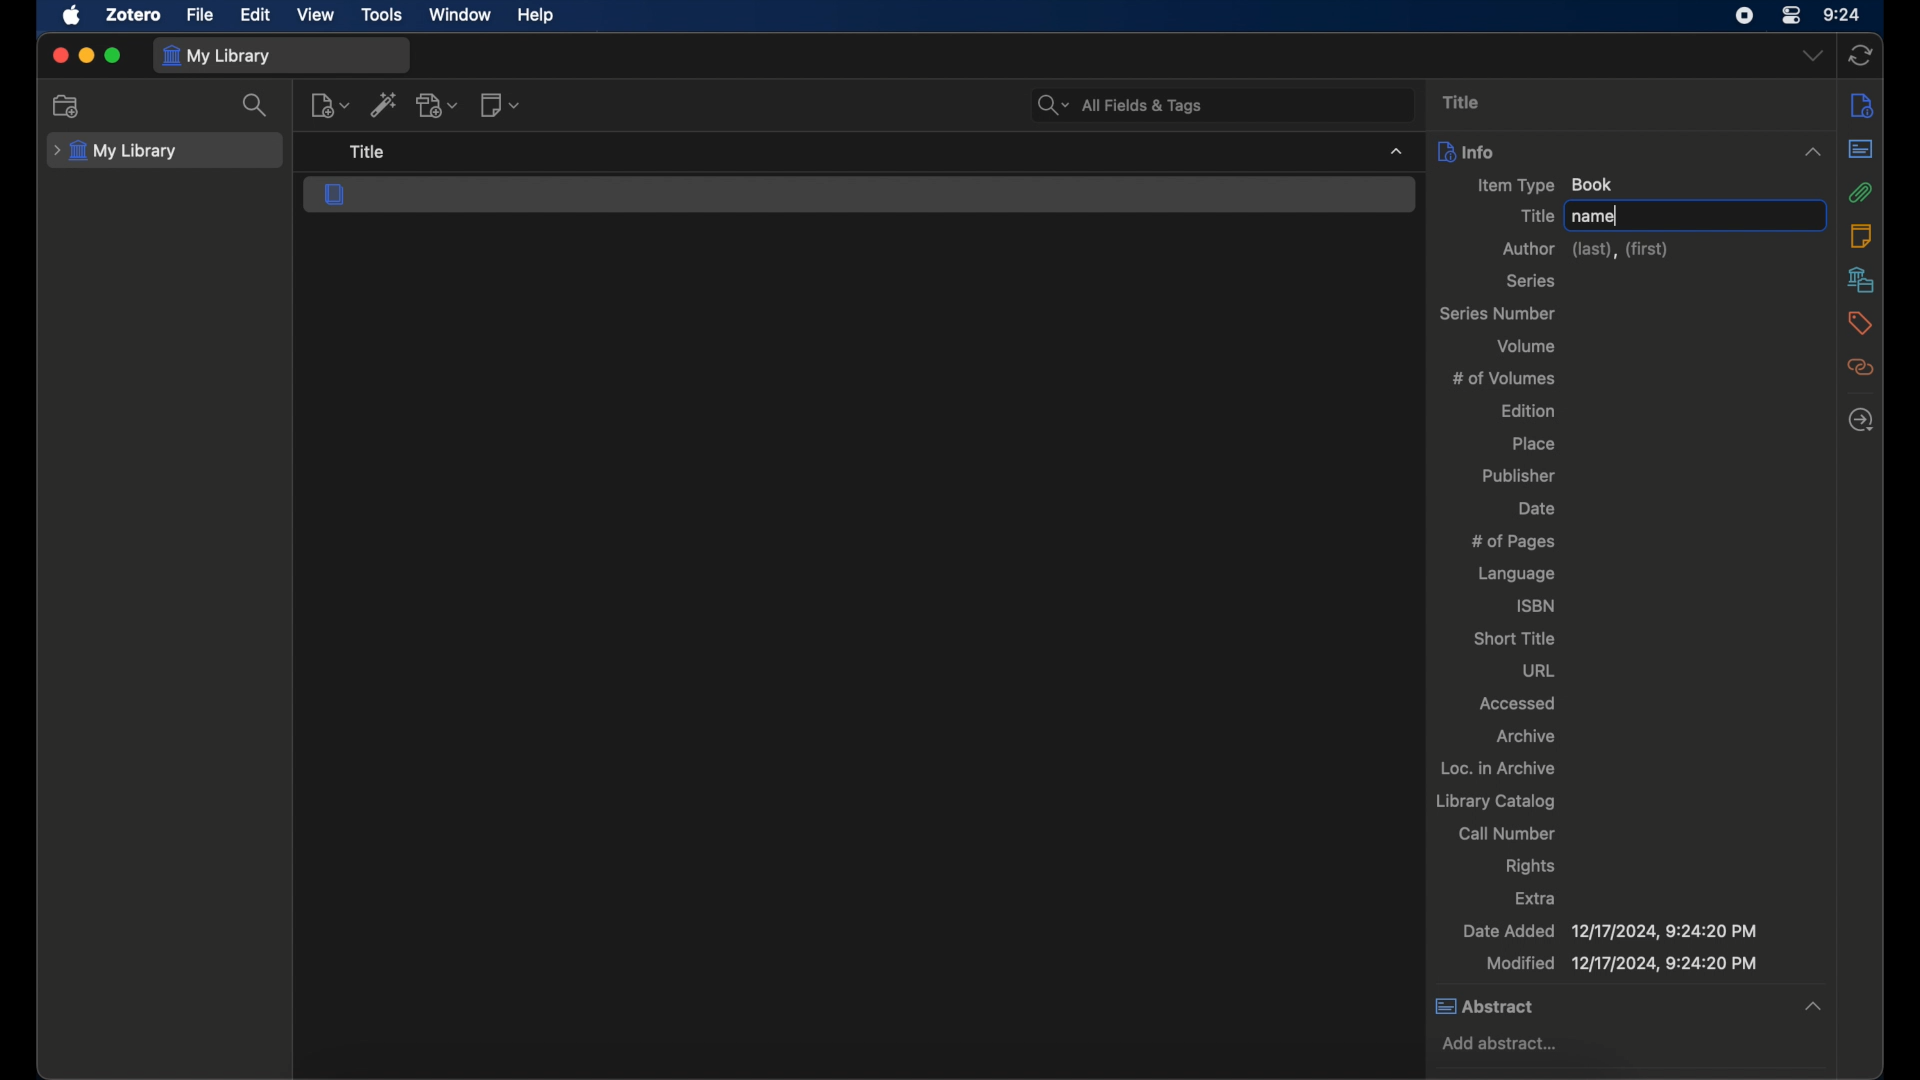 The width and height of the screenshot is (1920, 1080). What do you see at coordinates (336, 194) in the screenshot?
I see `book` at bounding box center [336, 194].